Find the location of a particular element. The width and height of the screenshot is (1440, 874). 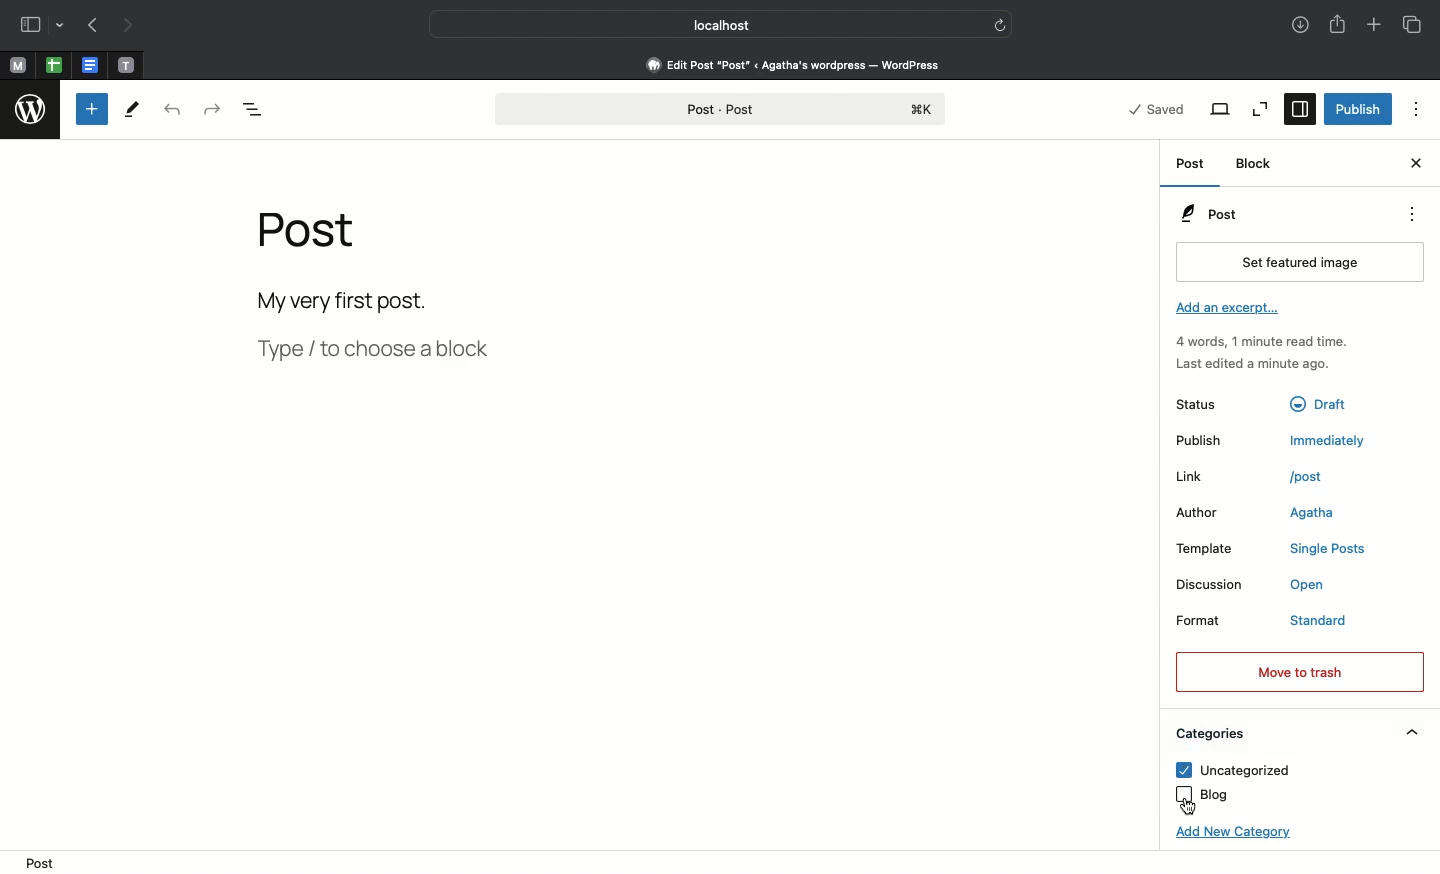

Sidebar is located at coordinates (1298, 110).